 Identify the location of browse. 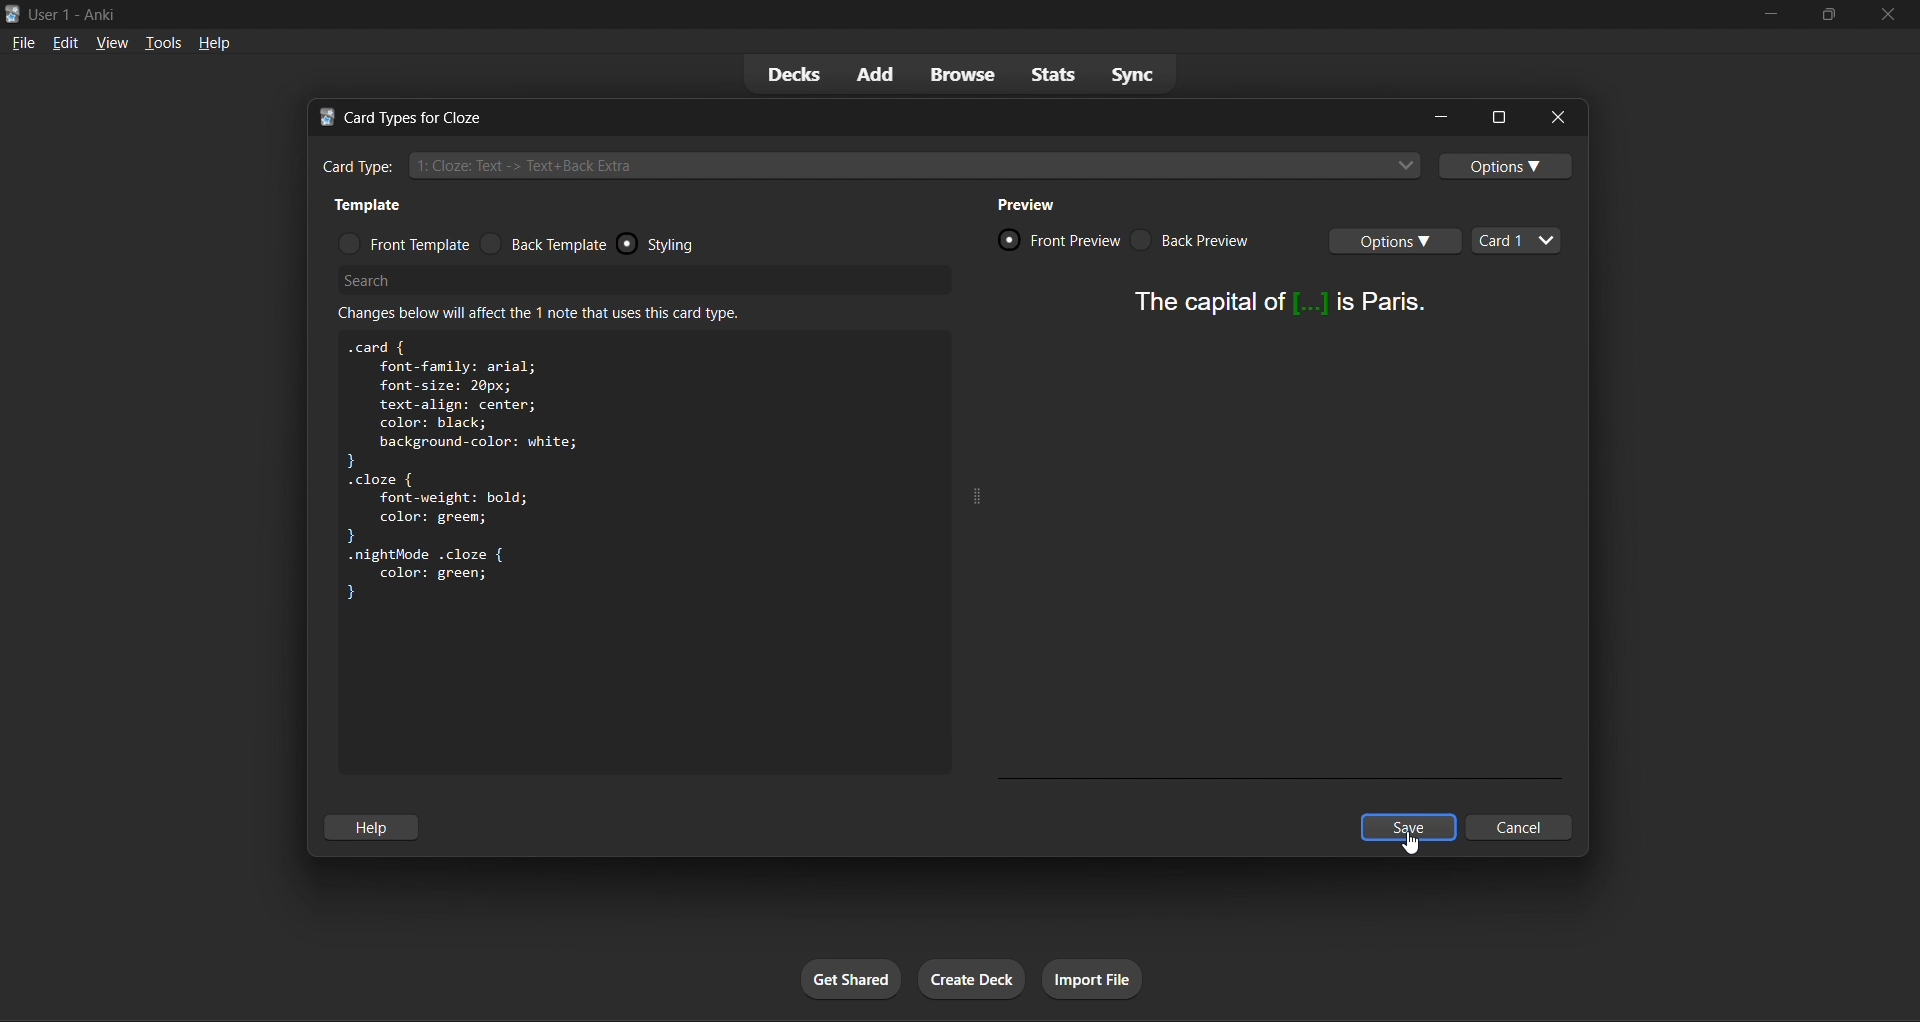
(959, 74).